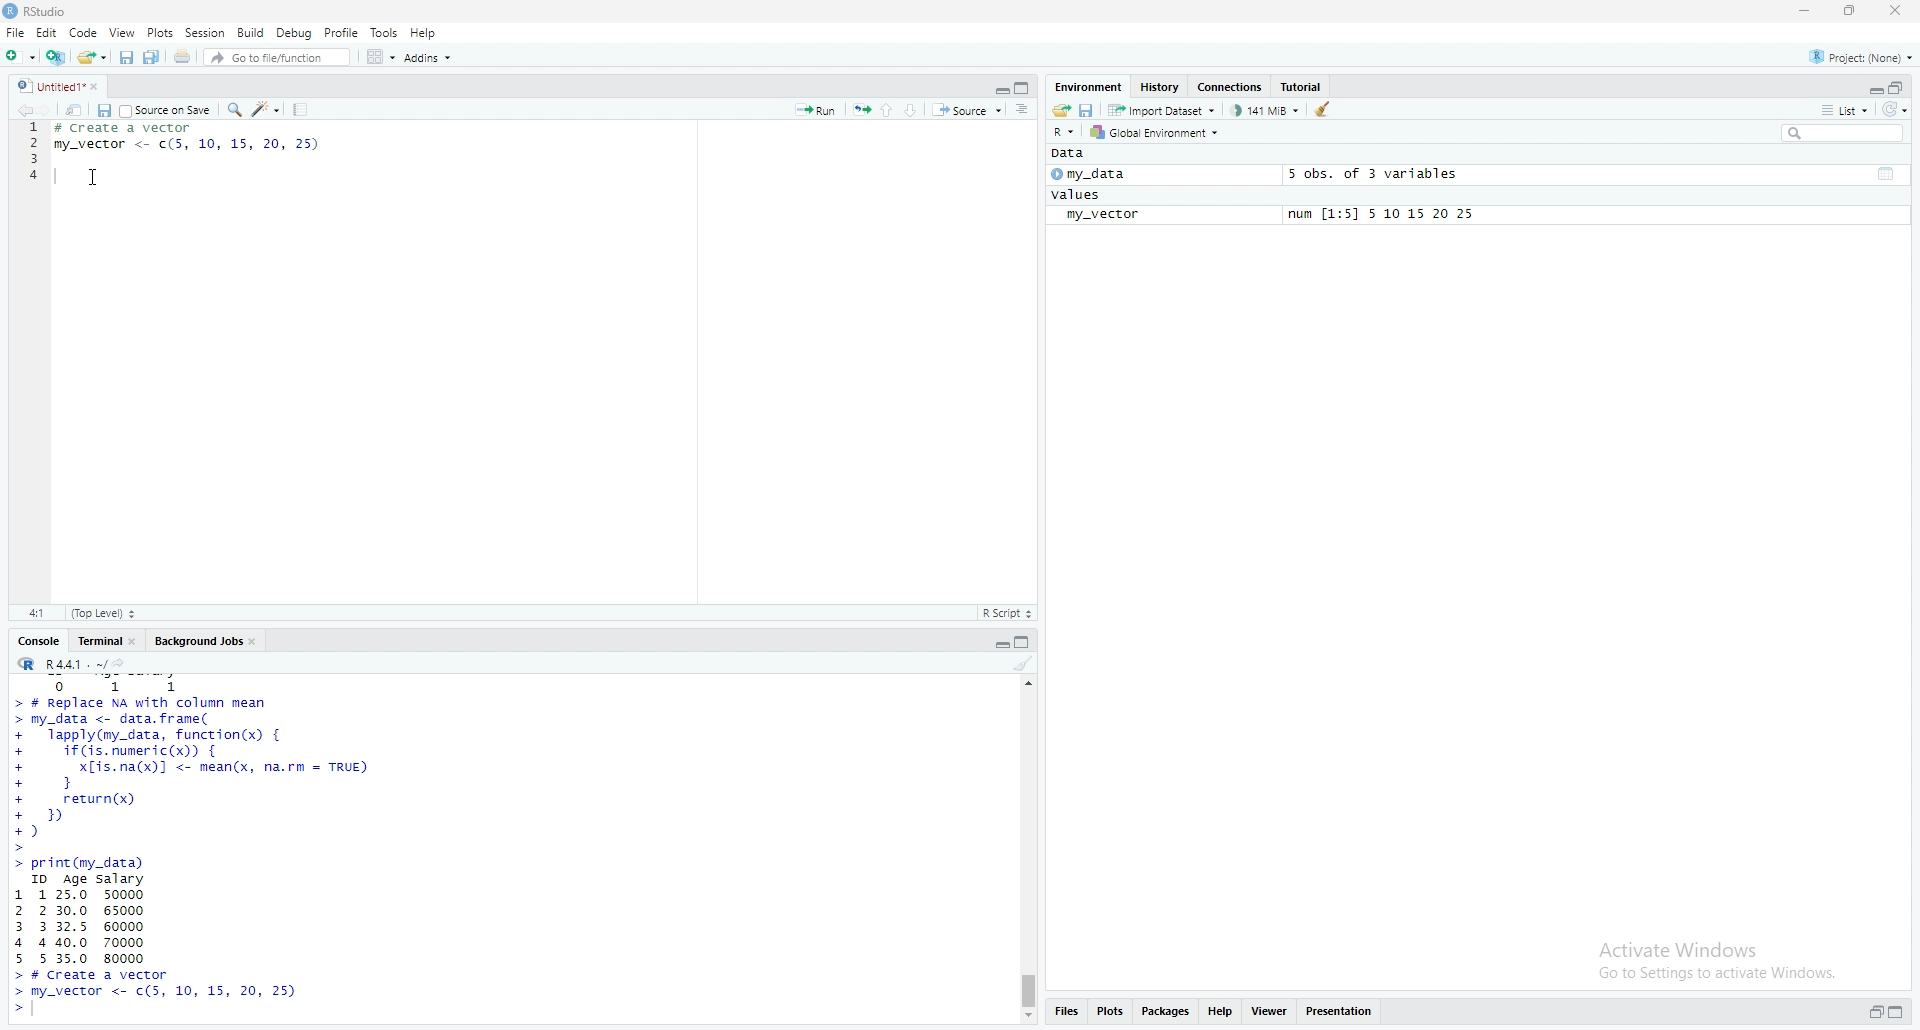 The image size is (1920, 1030). What do you see at coordinates (199, 141) in the screenshot?
I see `data frame code` at bounding box center [199, 141].